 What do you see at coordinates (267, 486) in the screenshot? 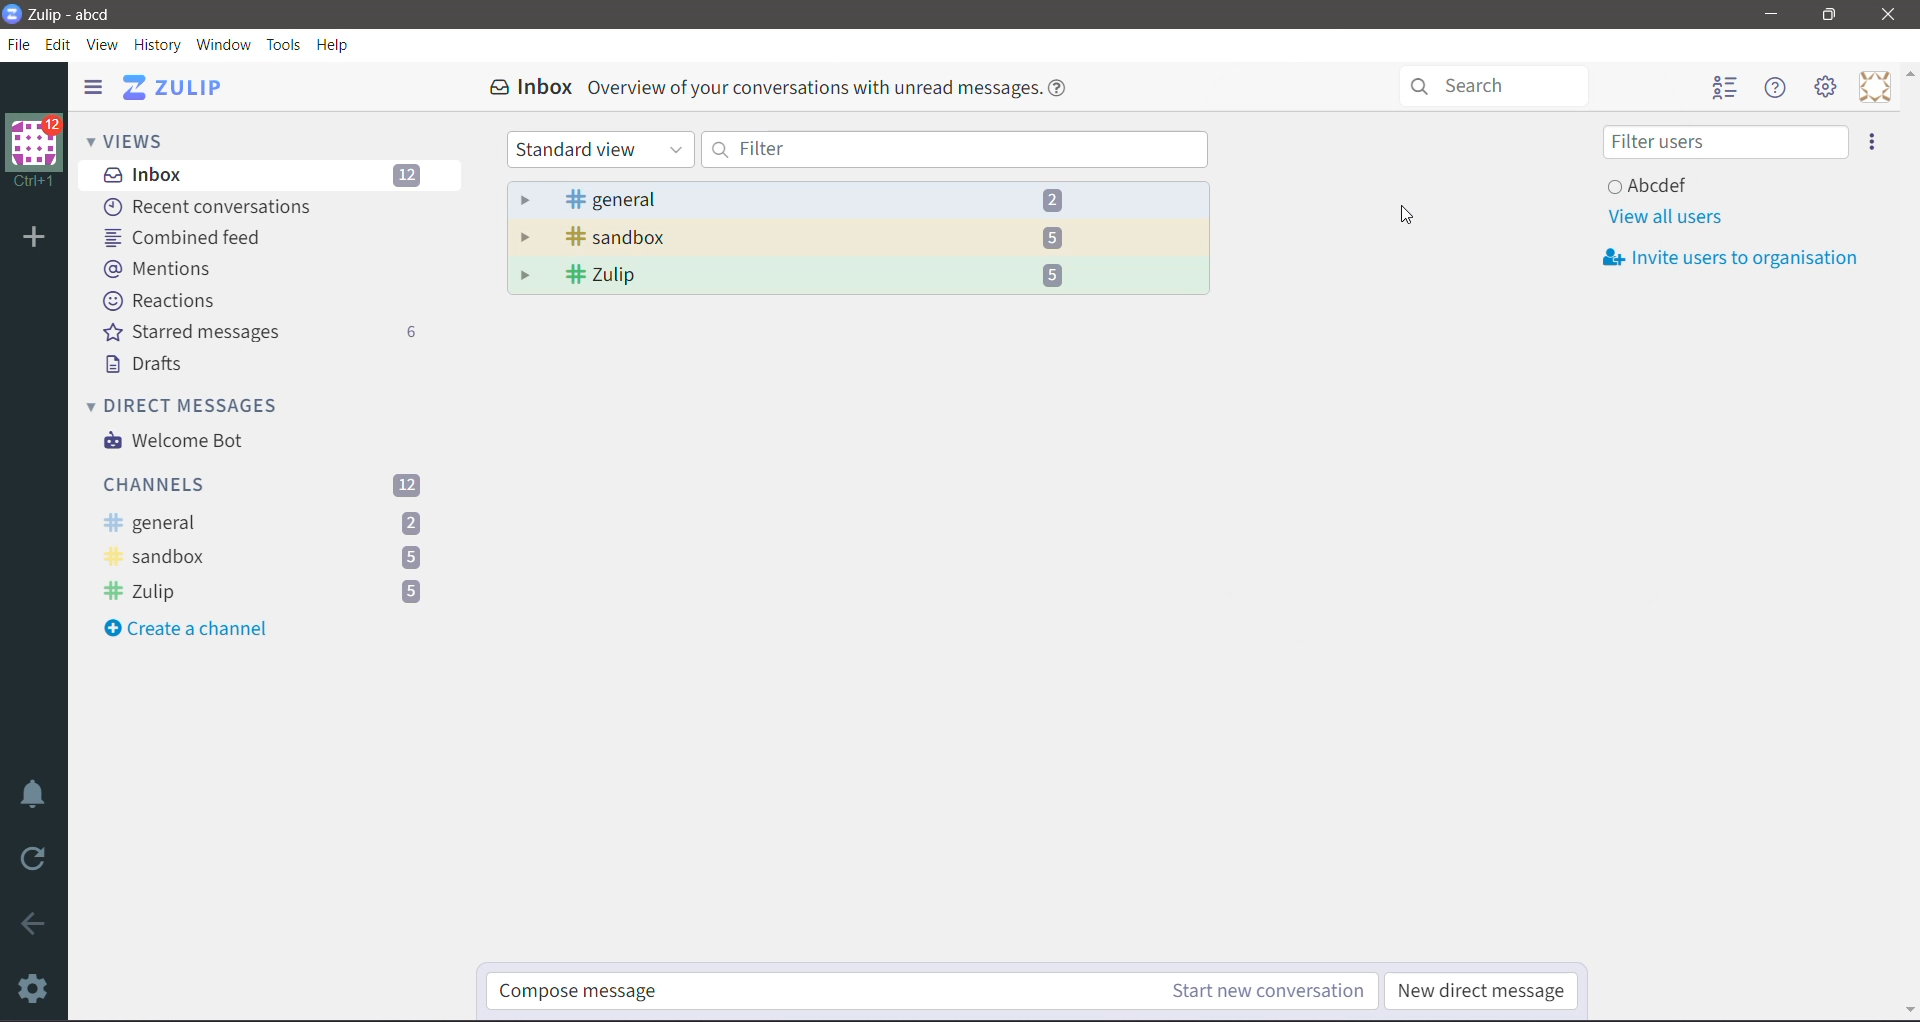
I see `Channels - Total unread messages count` at bounding box center [267, 486].